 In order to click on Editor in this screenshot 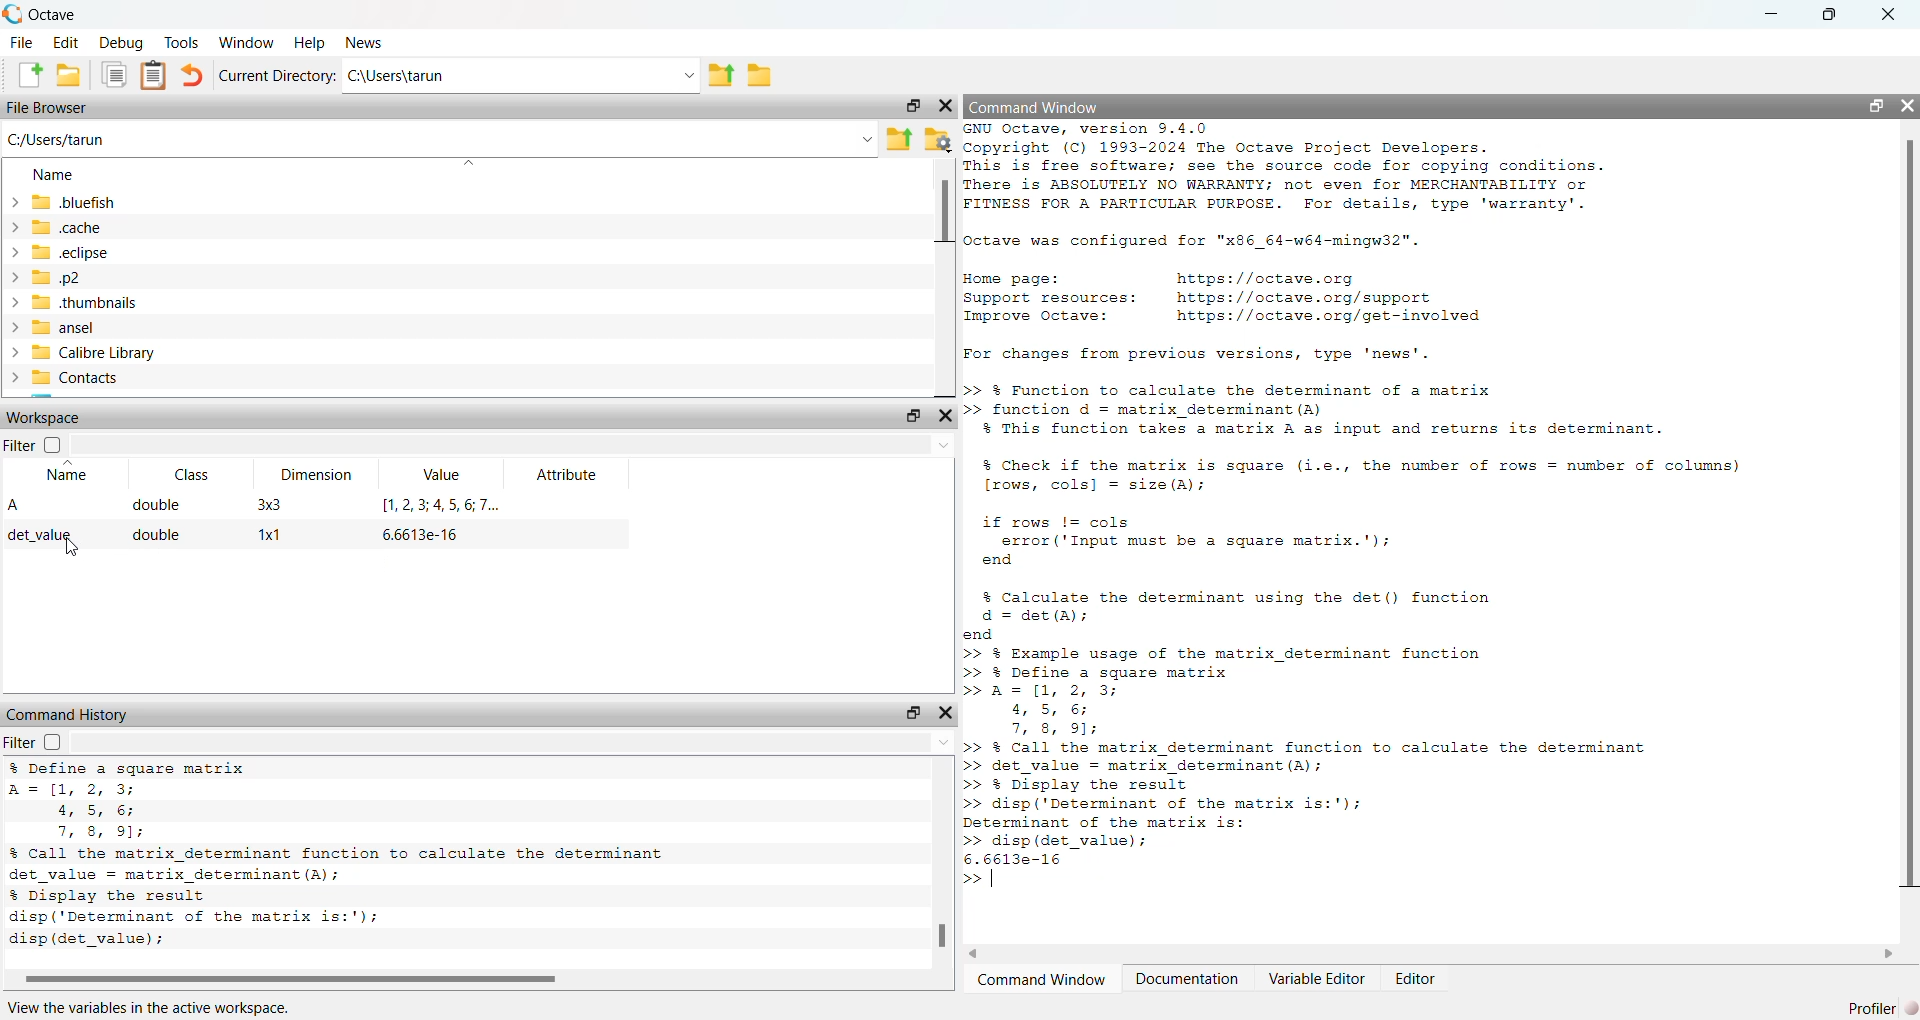, I will do `click(1418, 978)`.